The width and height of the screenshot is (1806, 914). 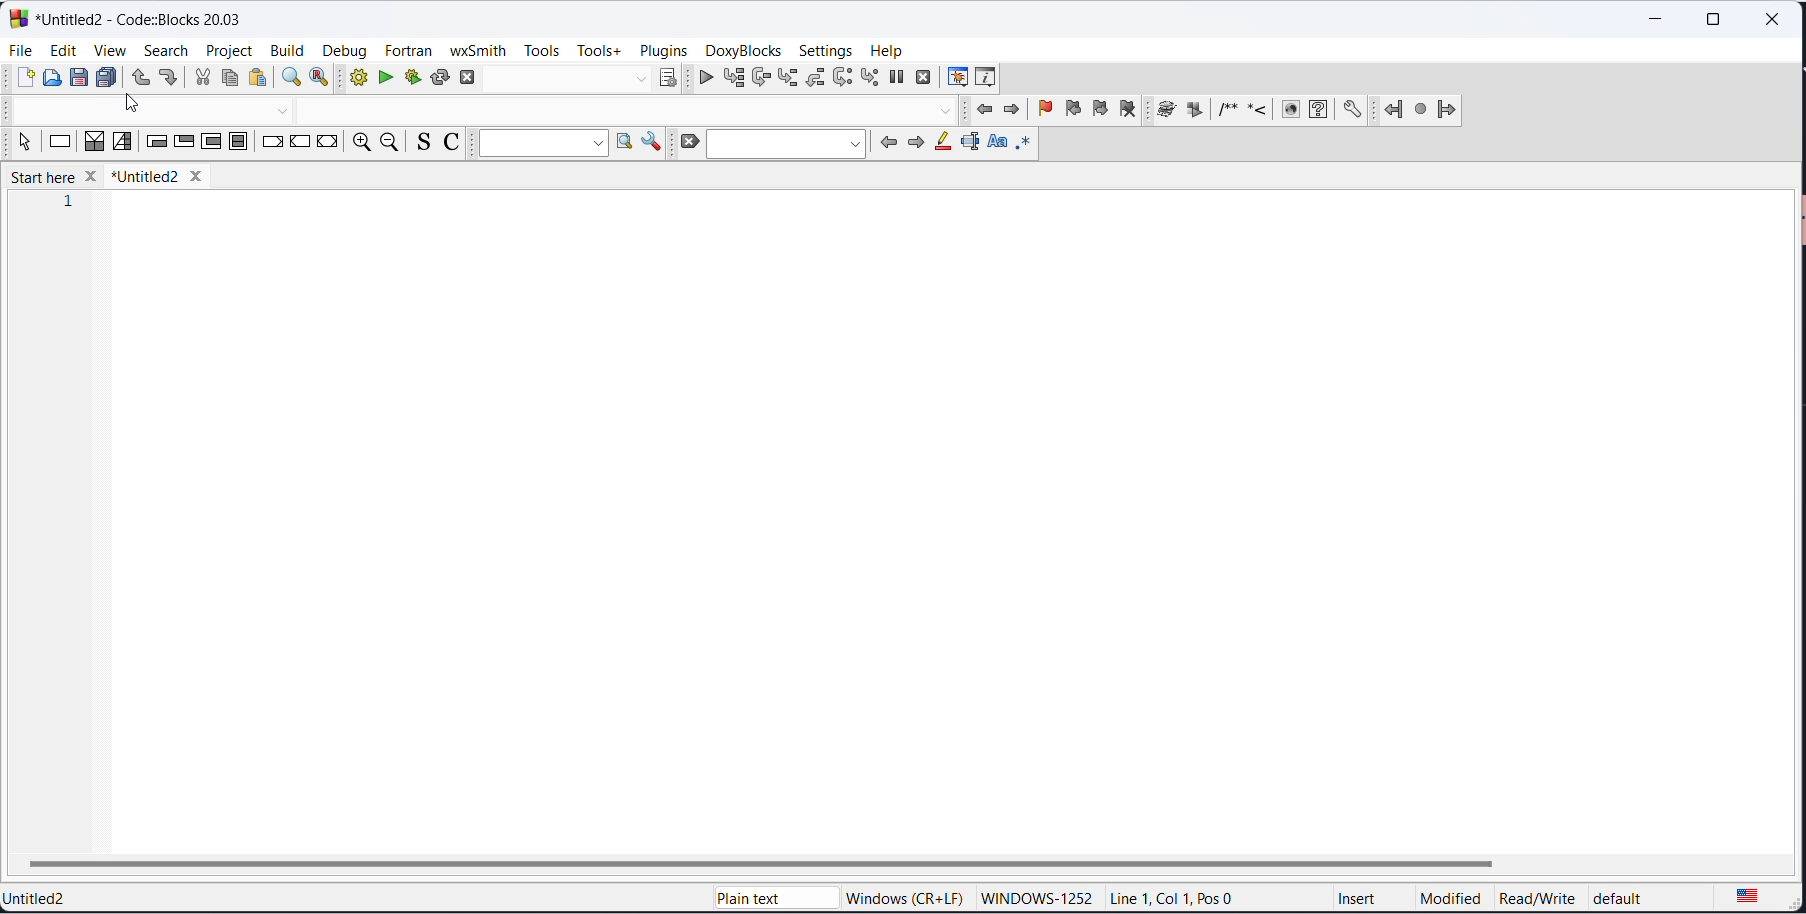 I want to click on zoom in, so click(x=358, y=144).